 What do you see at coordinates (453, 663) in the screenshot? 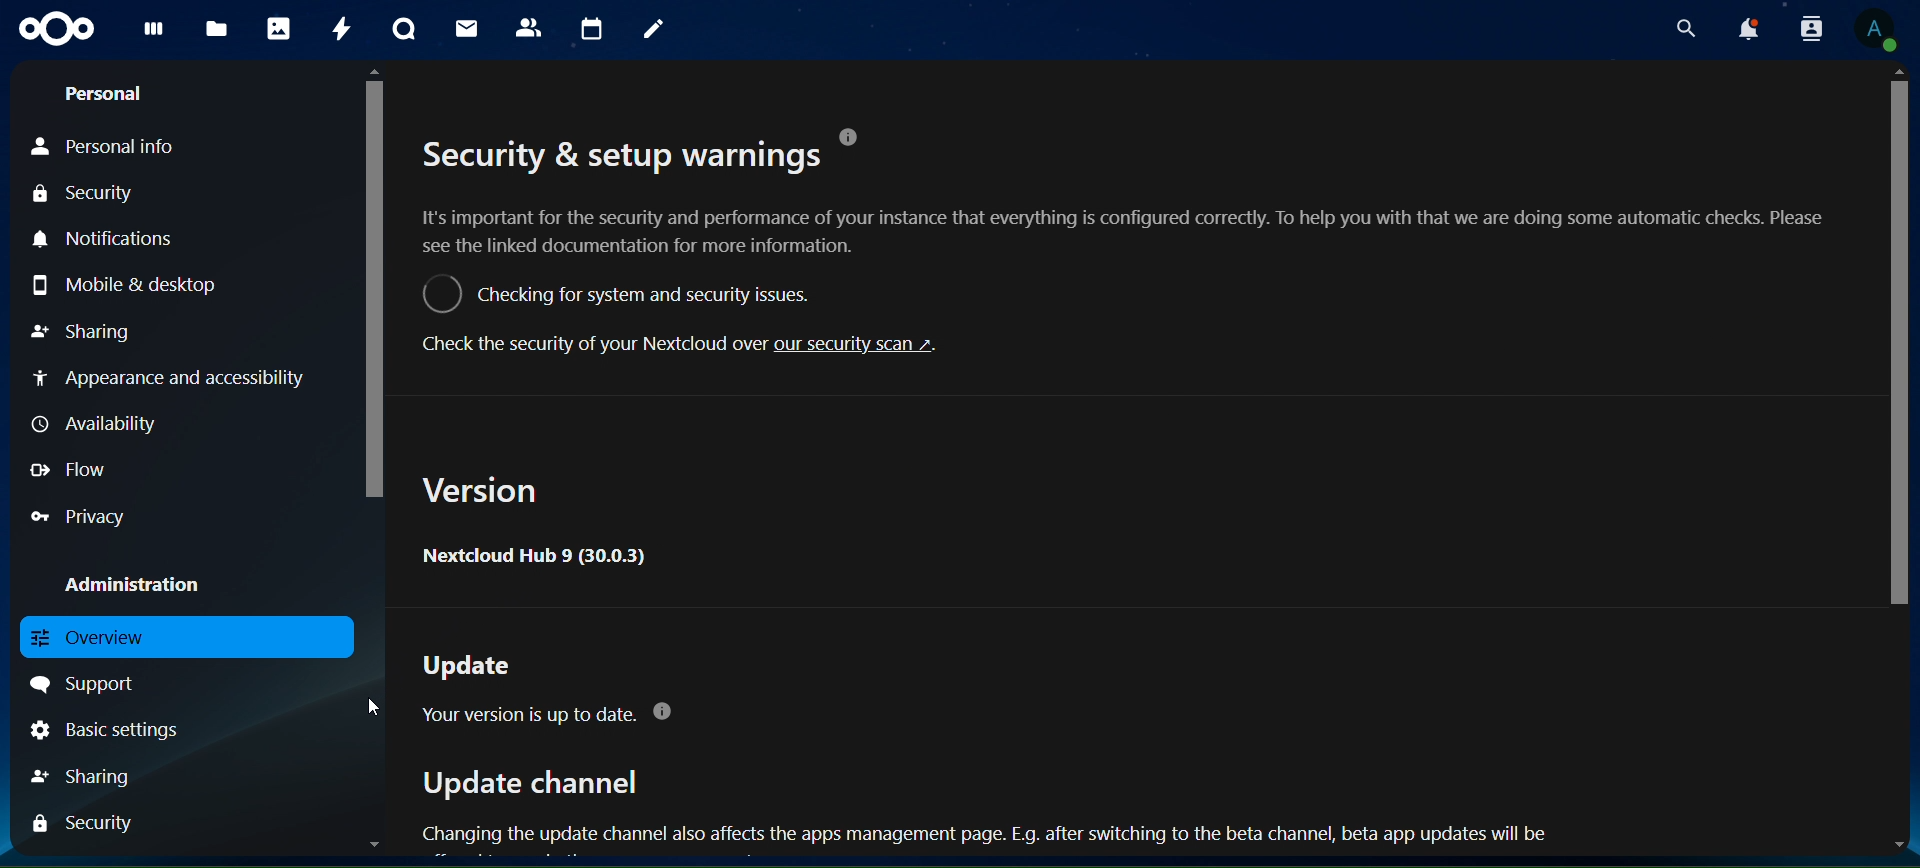
I see `Update` at bounding box center [453, 663].